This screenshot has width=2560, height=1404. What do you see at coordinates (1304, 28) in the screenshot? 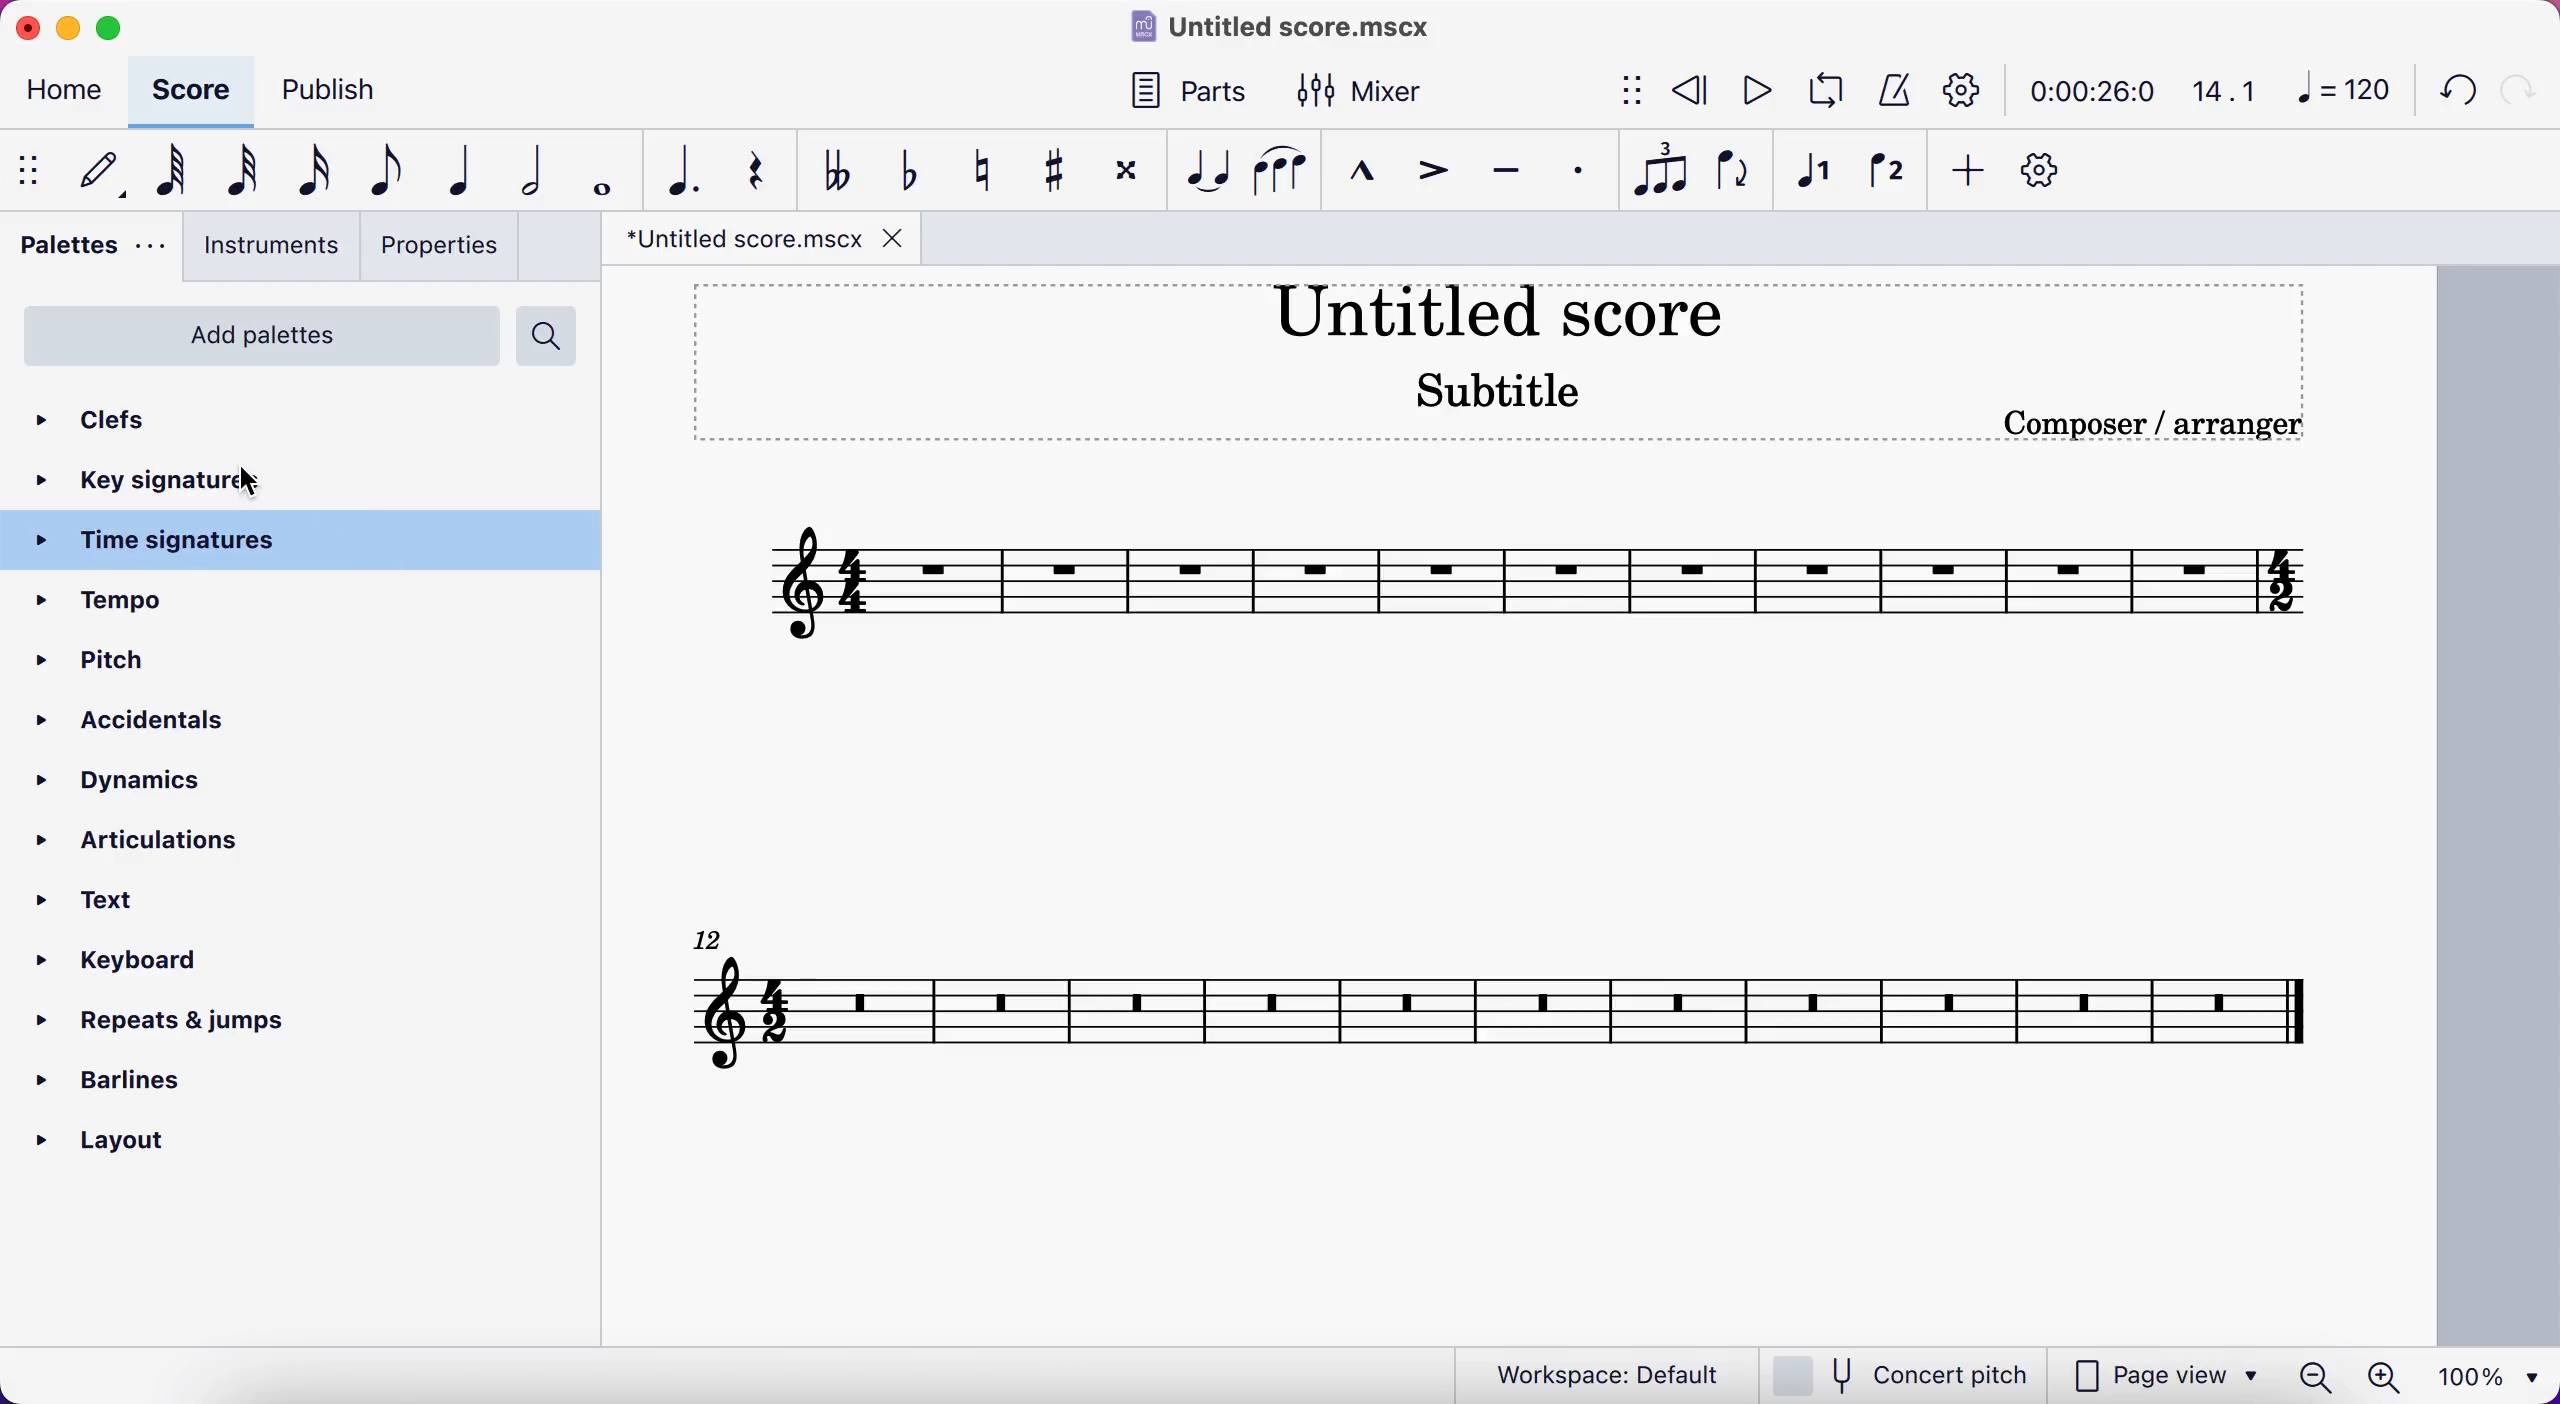
I see `title` at bounding box center [1304, 28].